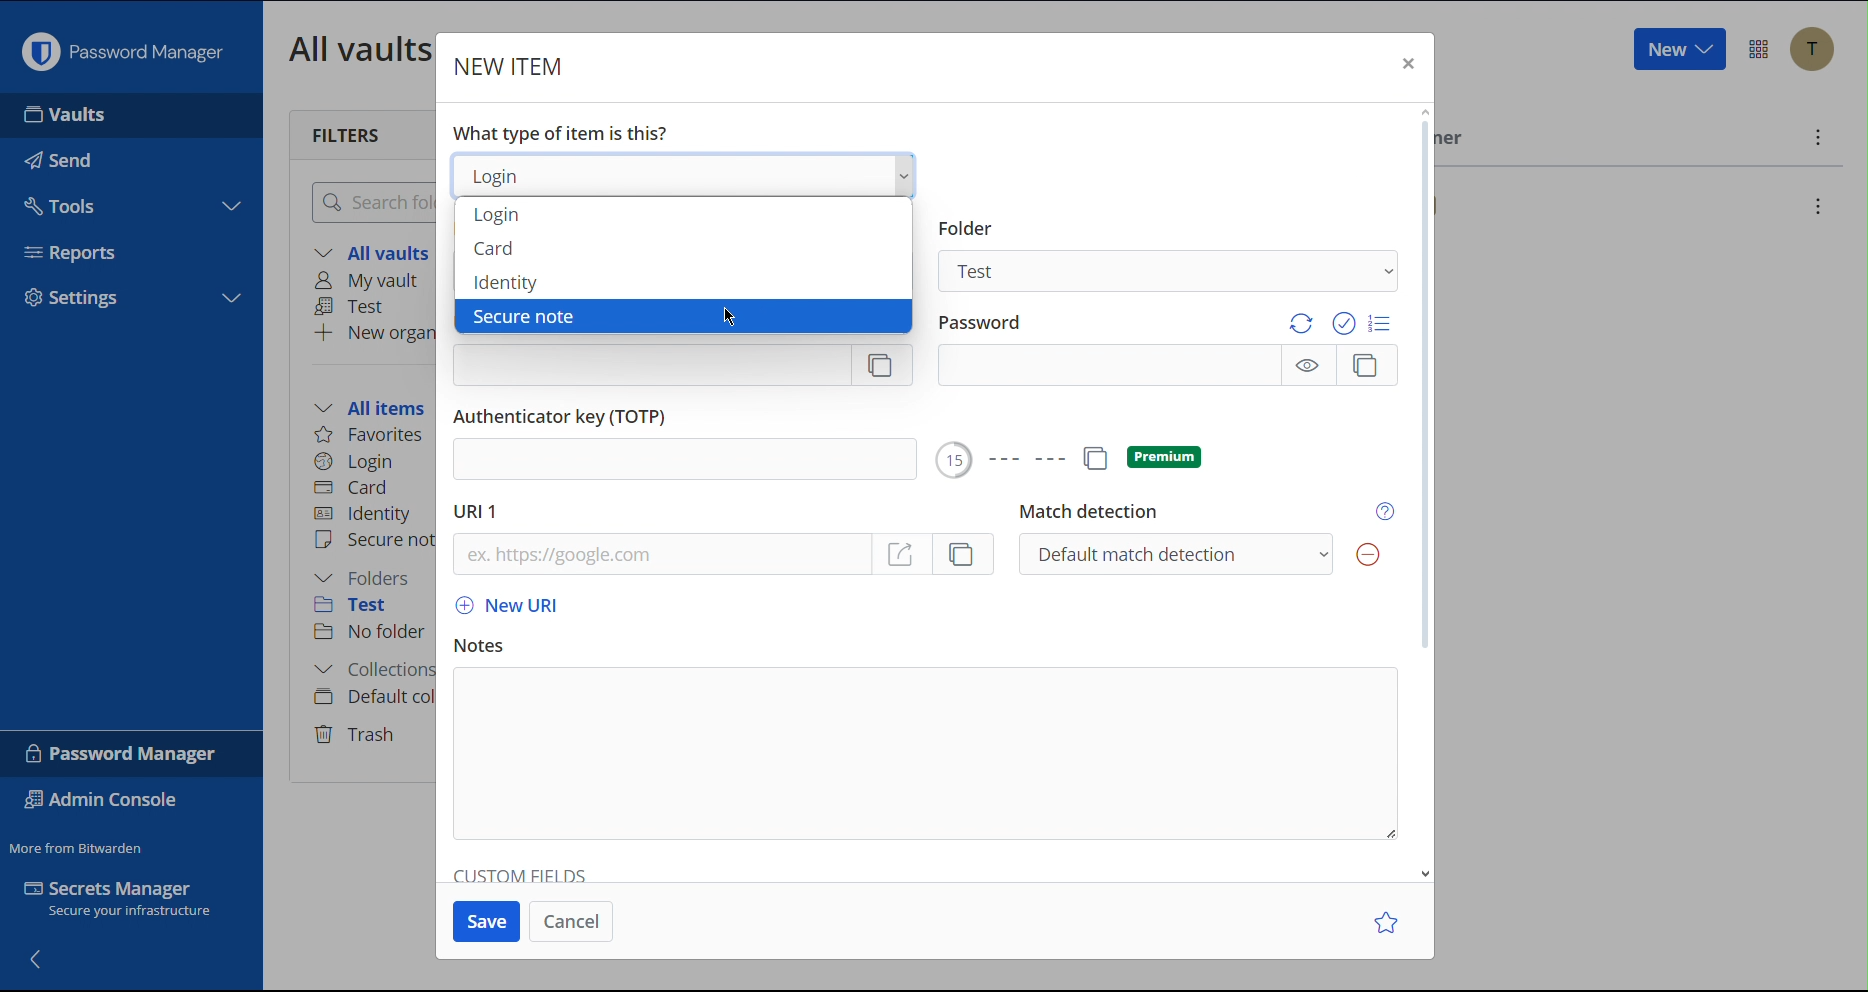  What do you see at coordinates (565, 415) in the screenshot?
I see `Authenticator Key` at bounding box center [565, 415].